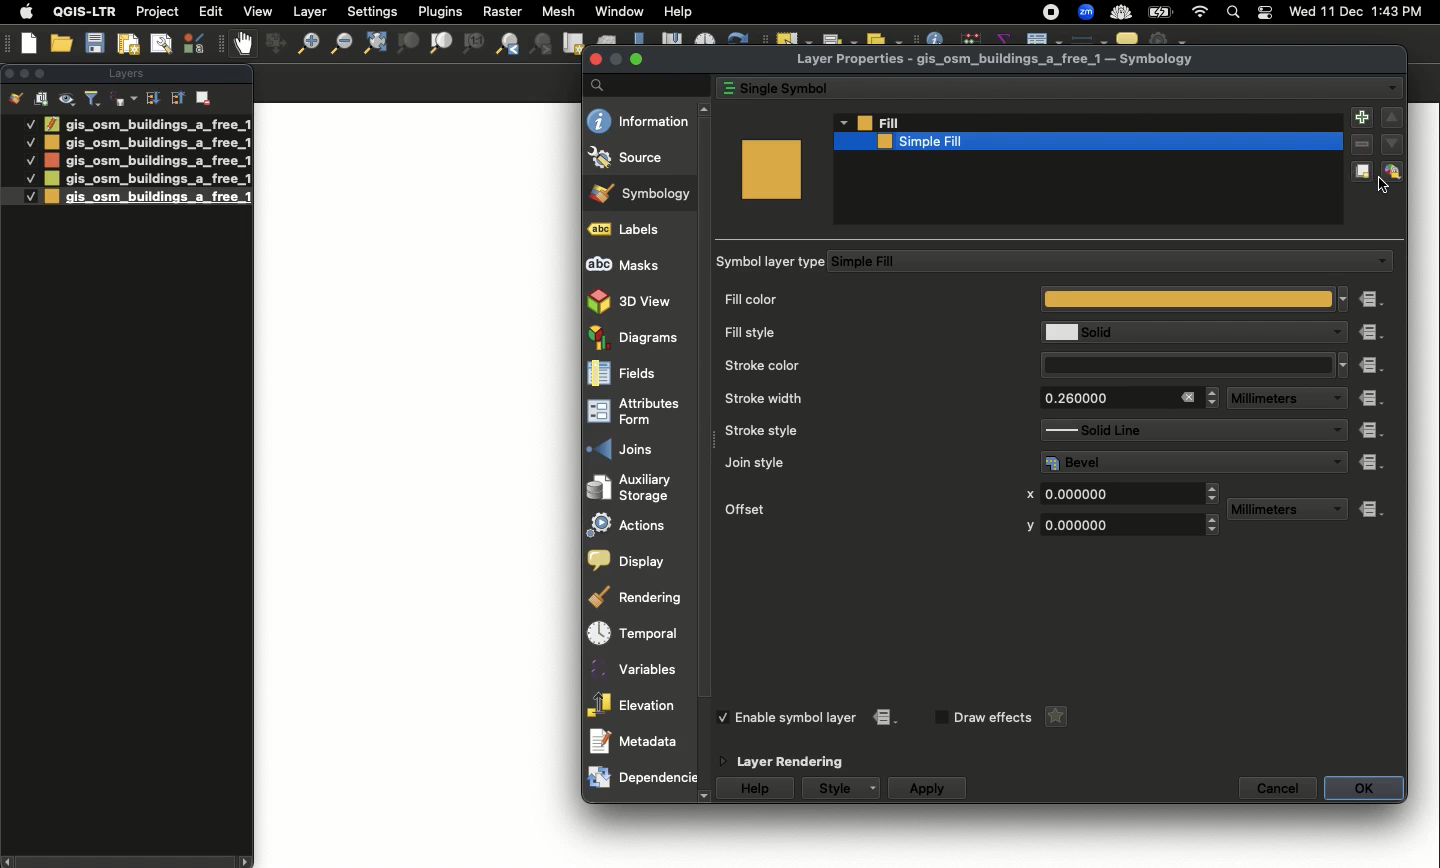 This screenshot has width=1440, height=868. Describe the element at coordinates (707, 110) in the screenshot. I see `up` at that location.